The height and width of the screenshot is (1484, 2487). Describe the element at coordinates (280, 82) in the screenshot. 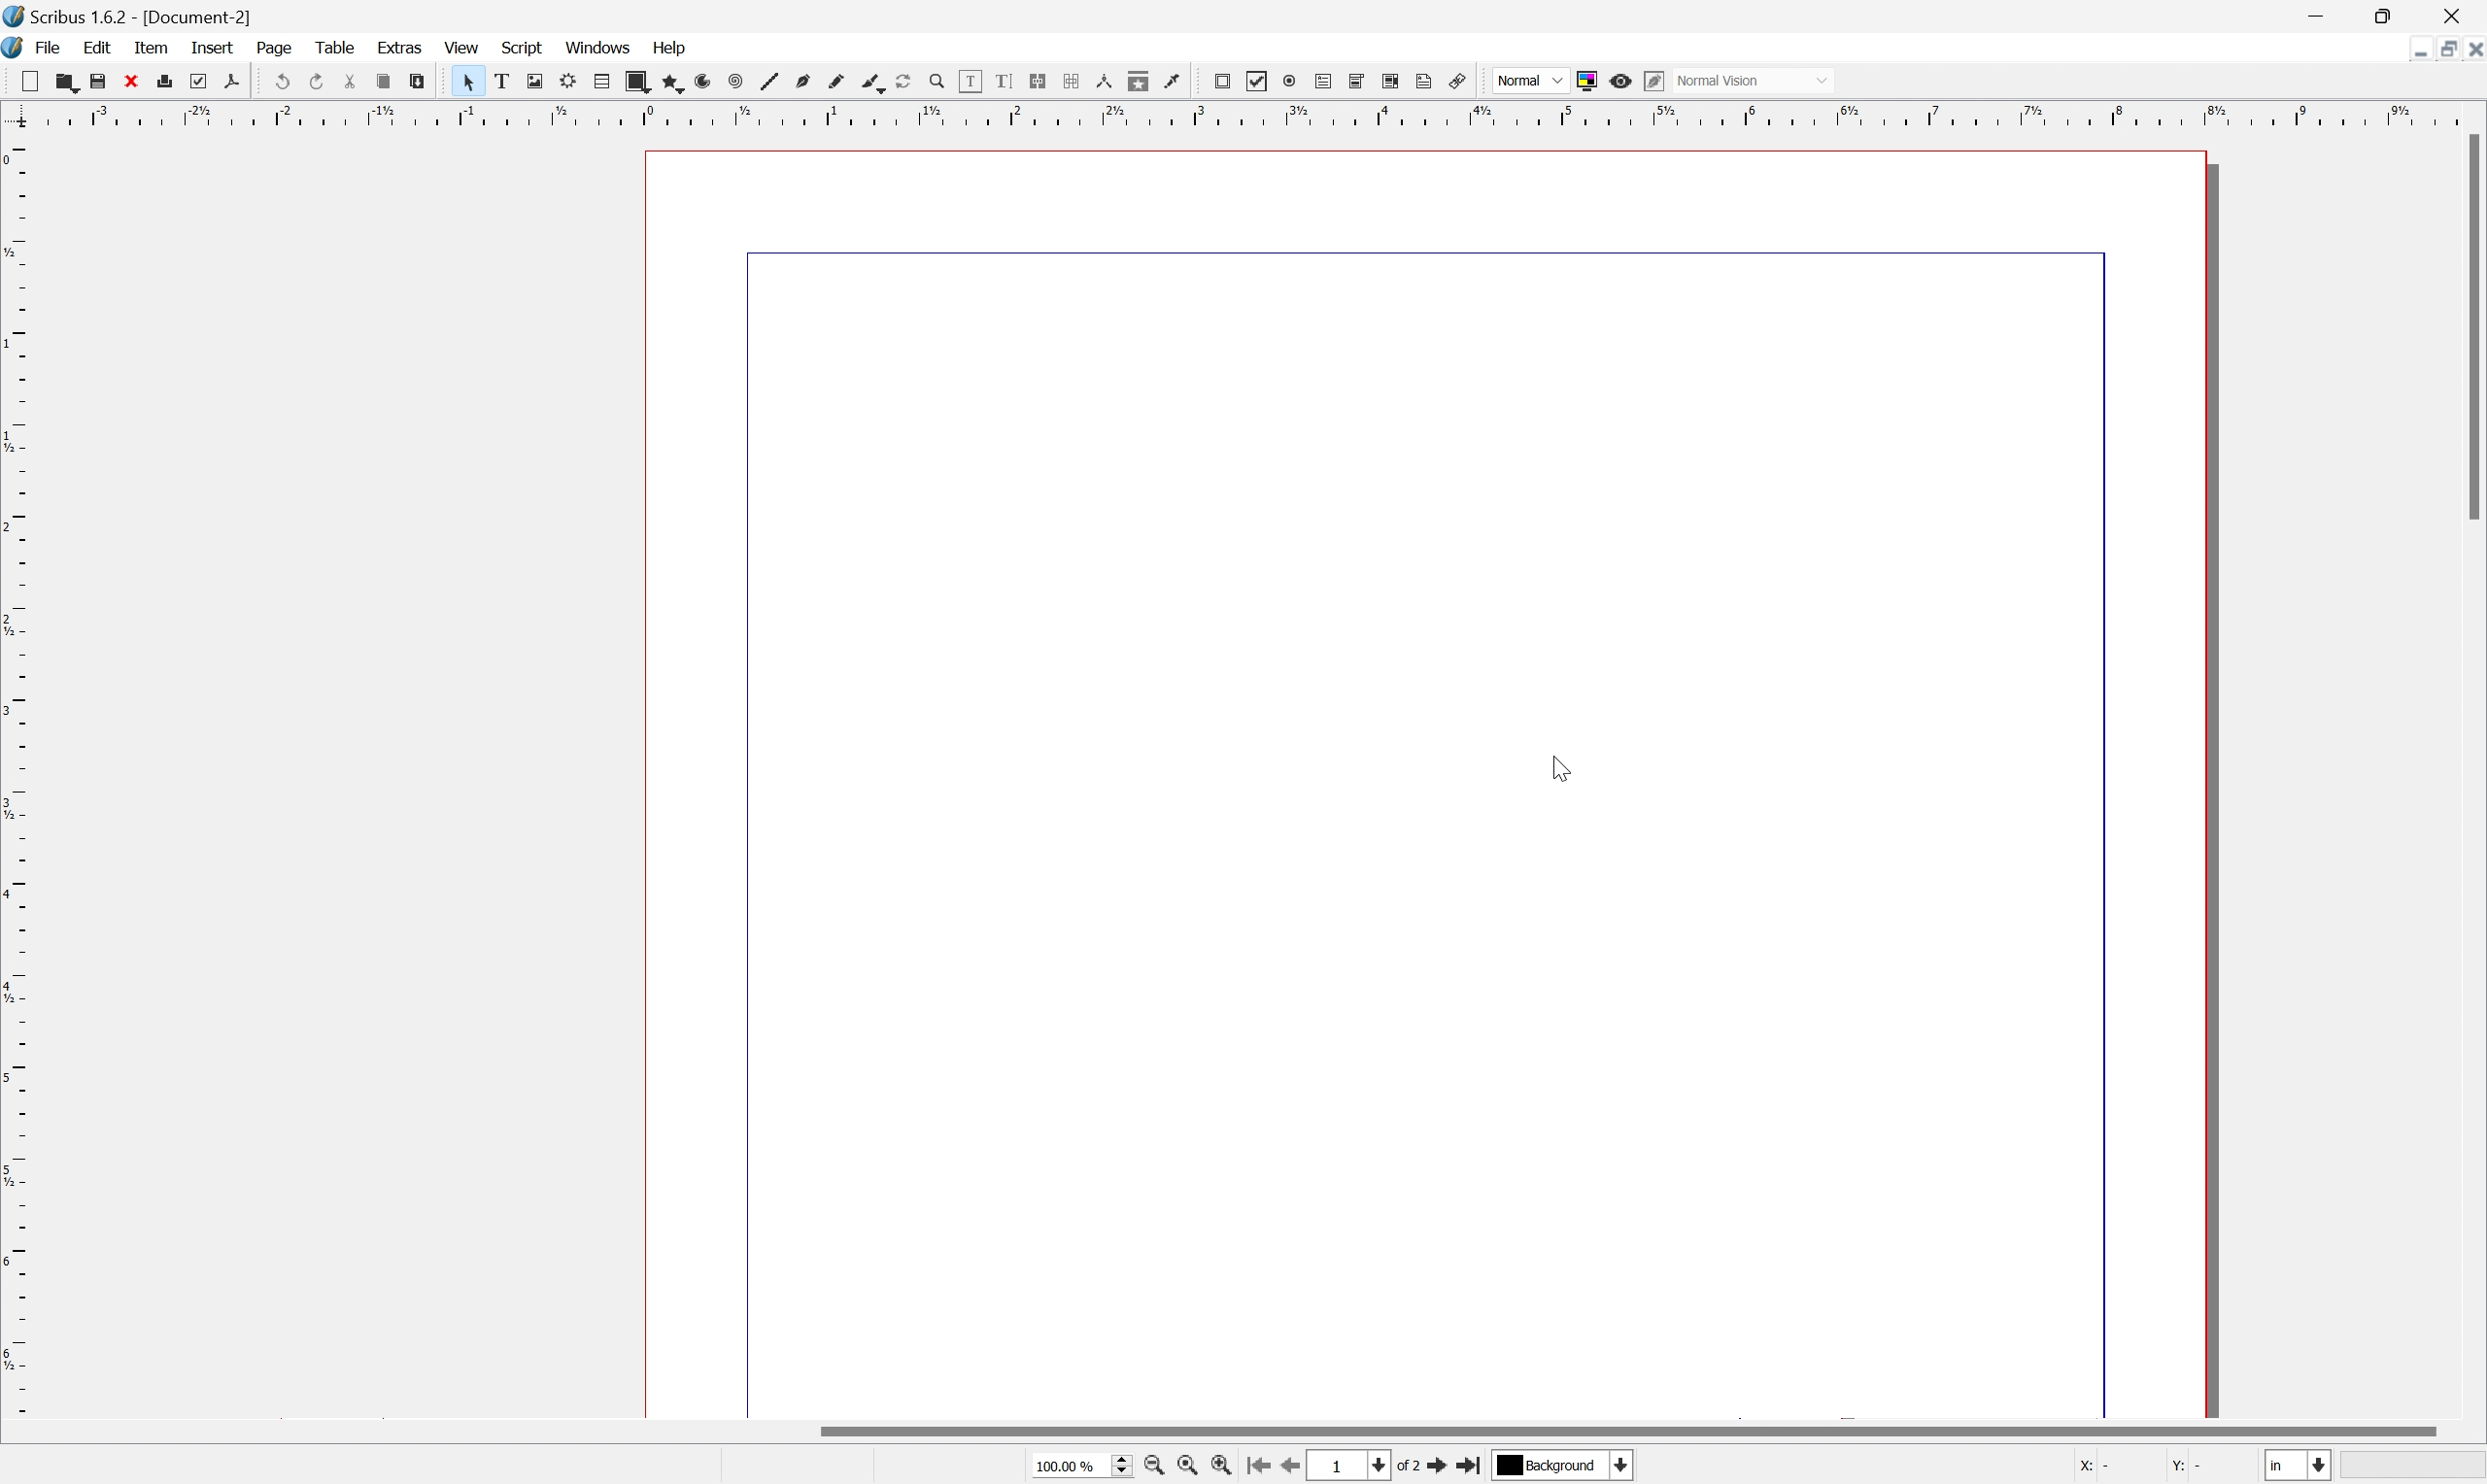

I see `Undo` at that location.